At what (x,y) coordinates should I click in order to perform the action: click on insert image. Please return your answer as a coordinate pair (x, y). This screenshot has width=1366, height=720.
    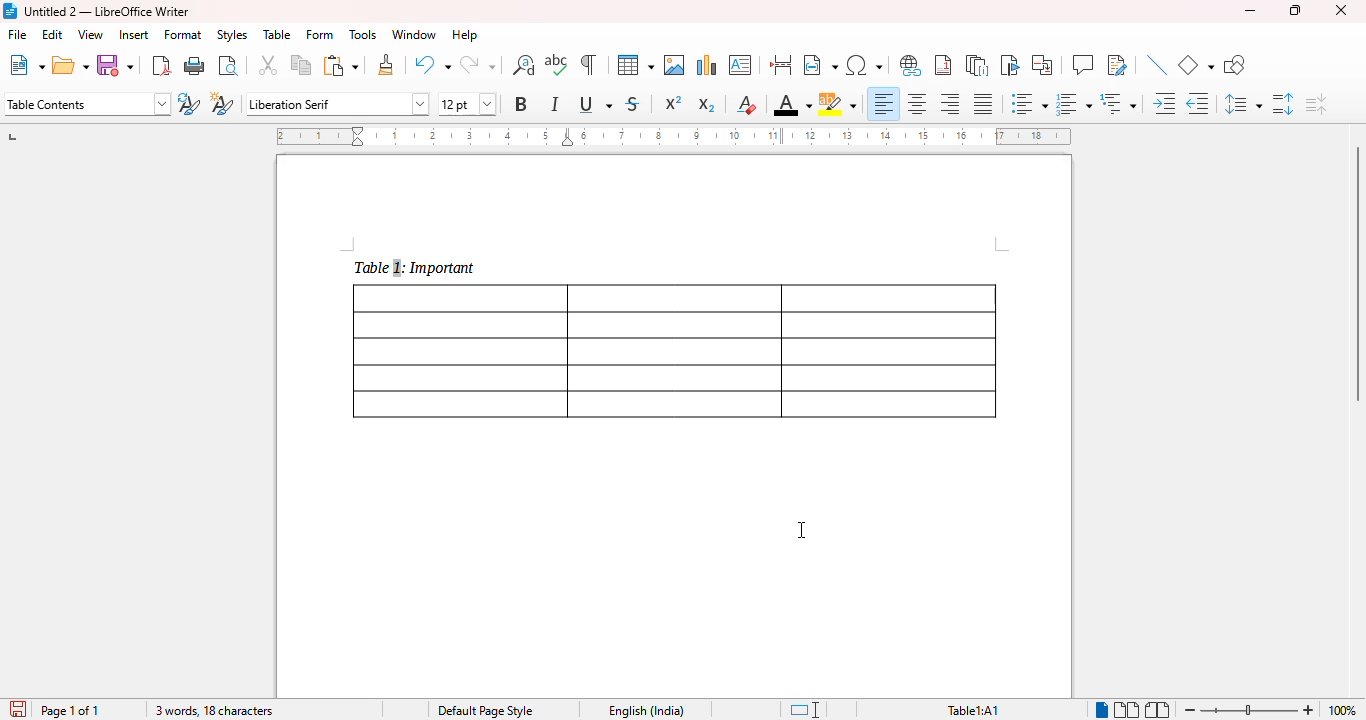
    Looking at the image, I should click on (675, 65).